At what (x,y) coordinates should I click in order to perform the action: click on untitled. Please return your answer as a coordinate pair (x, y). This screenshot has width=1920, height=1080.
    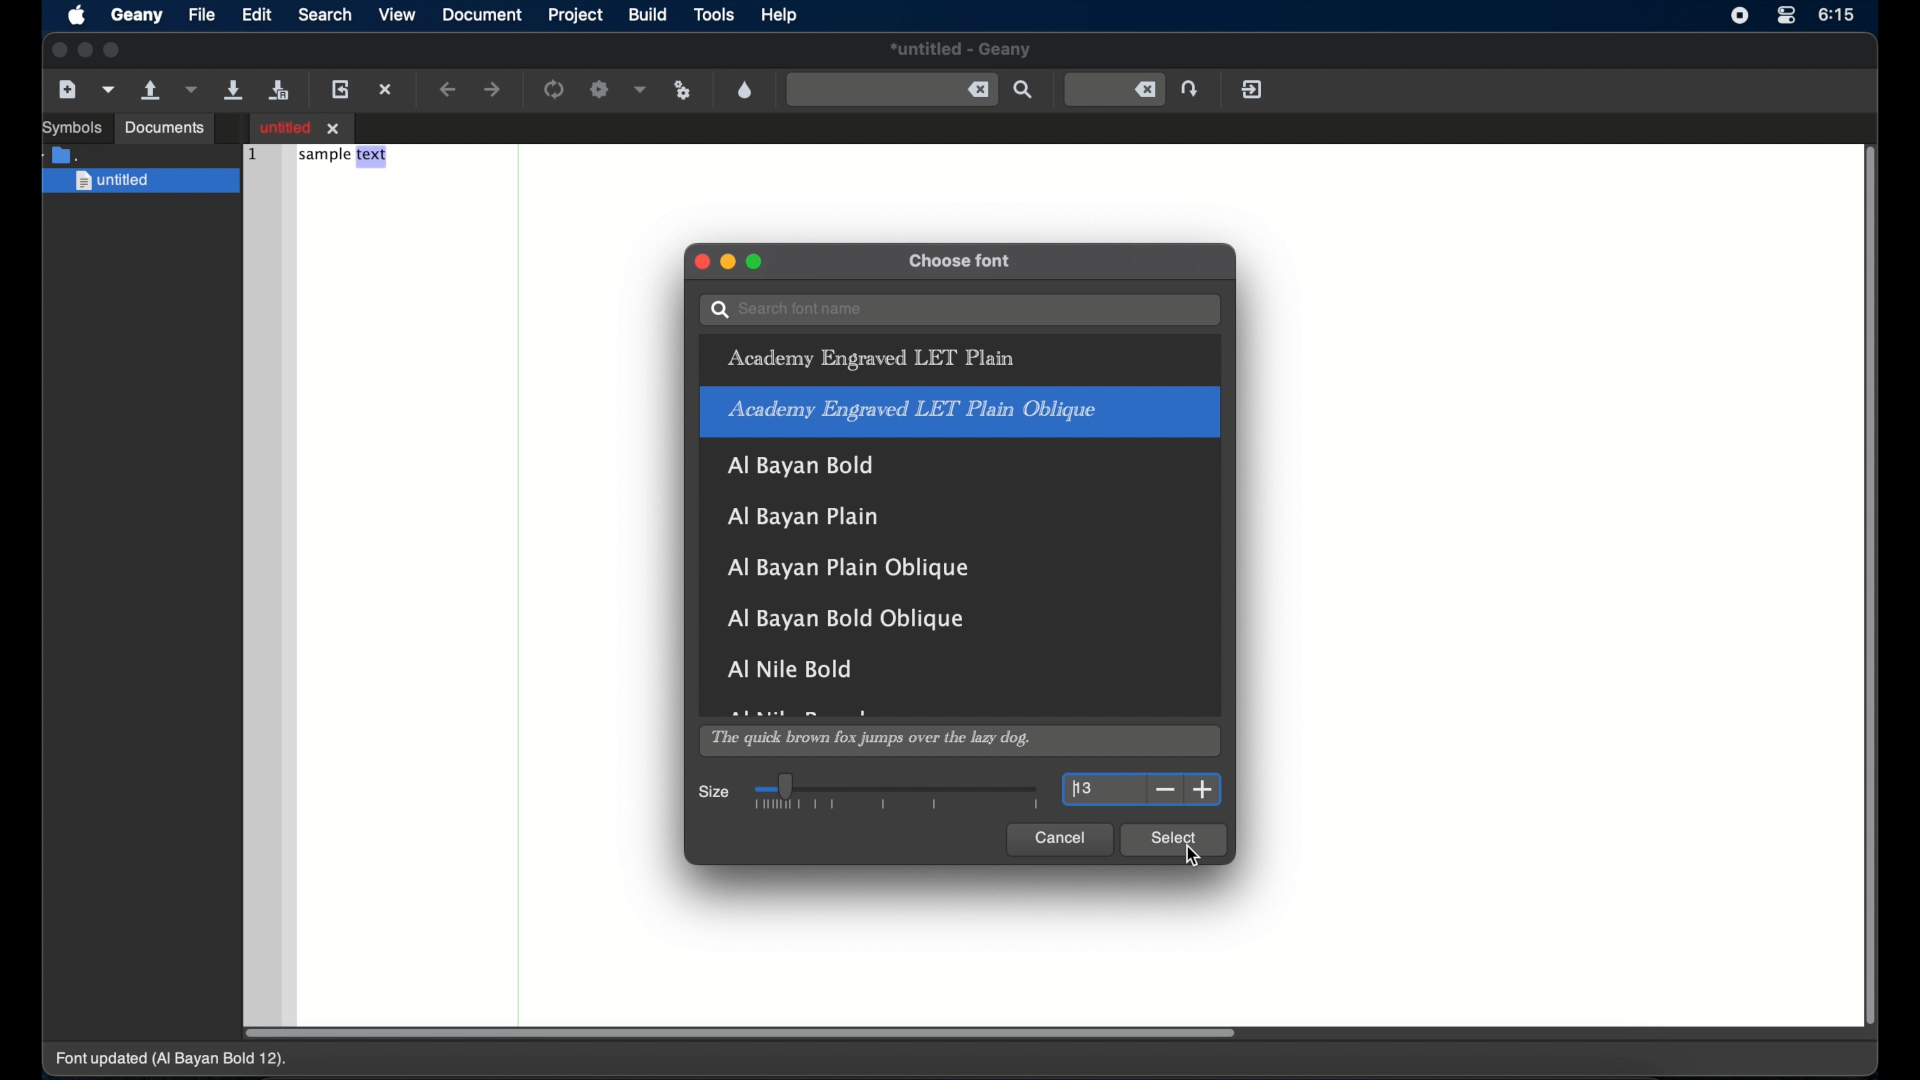
    Looking at the image, I should click on (961, 51).